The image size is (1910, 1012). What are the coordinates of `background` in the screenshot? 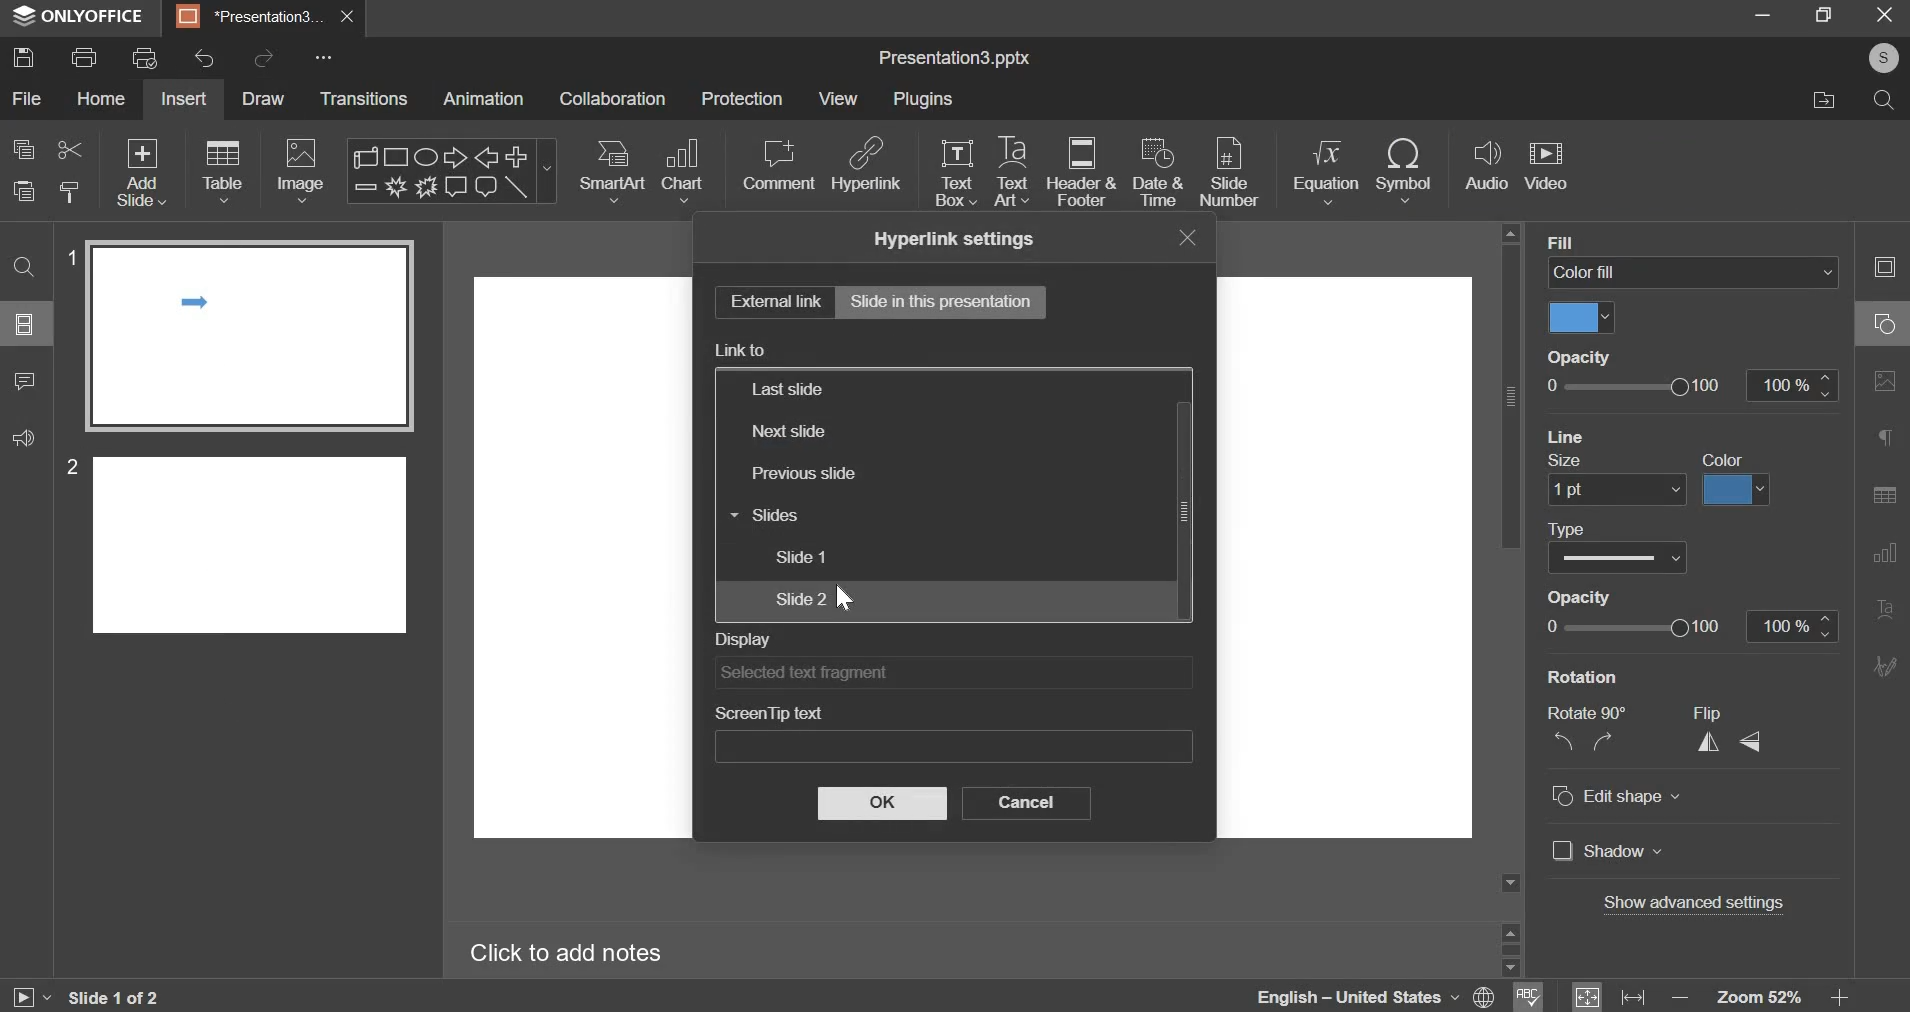 It's located at (1599, 241).